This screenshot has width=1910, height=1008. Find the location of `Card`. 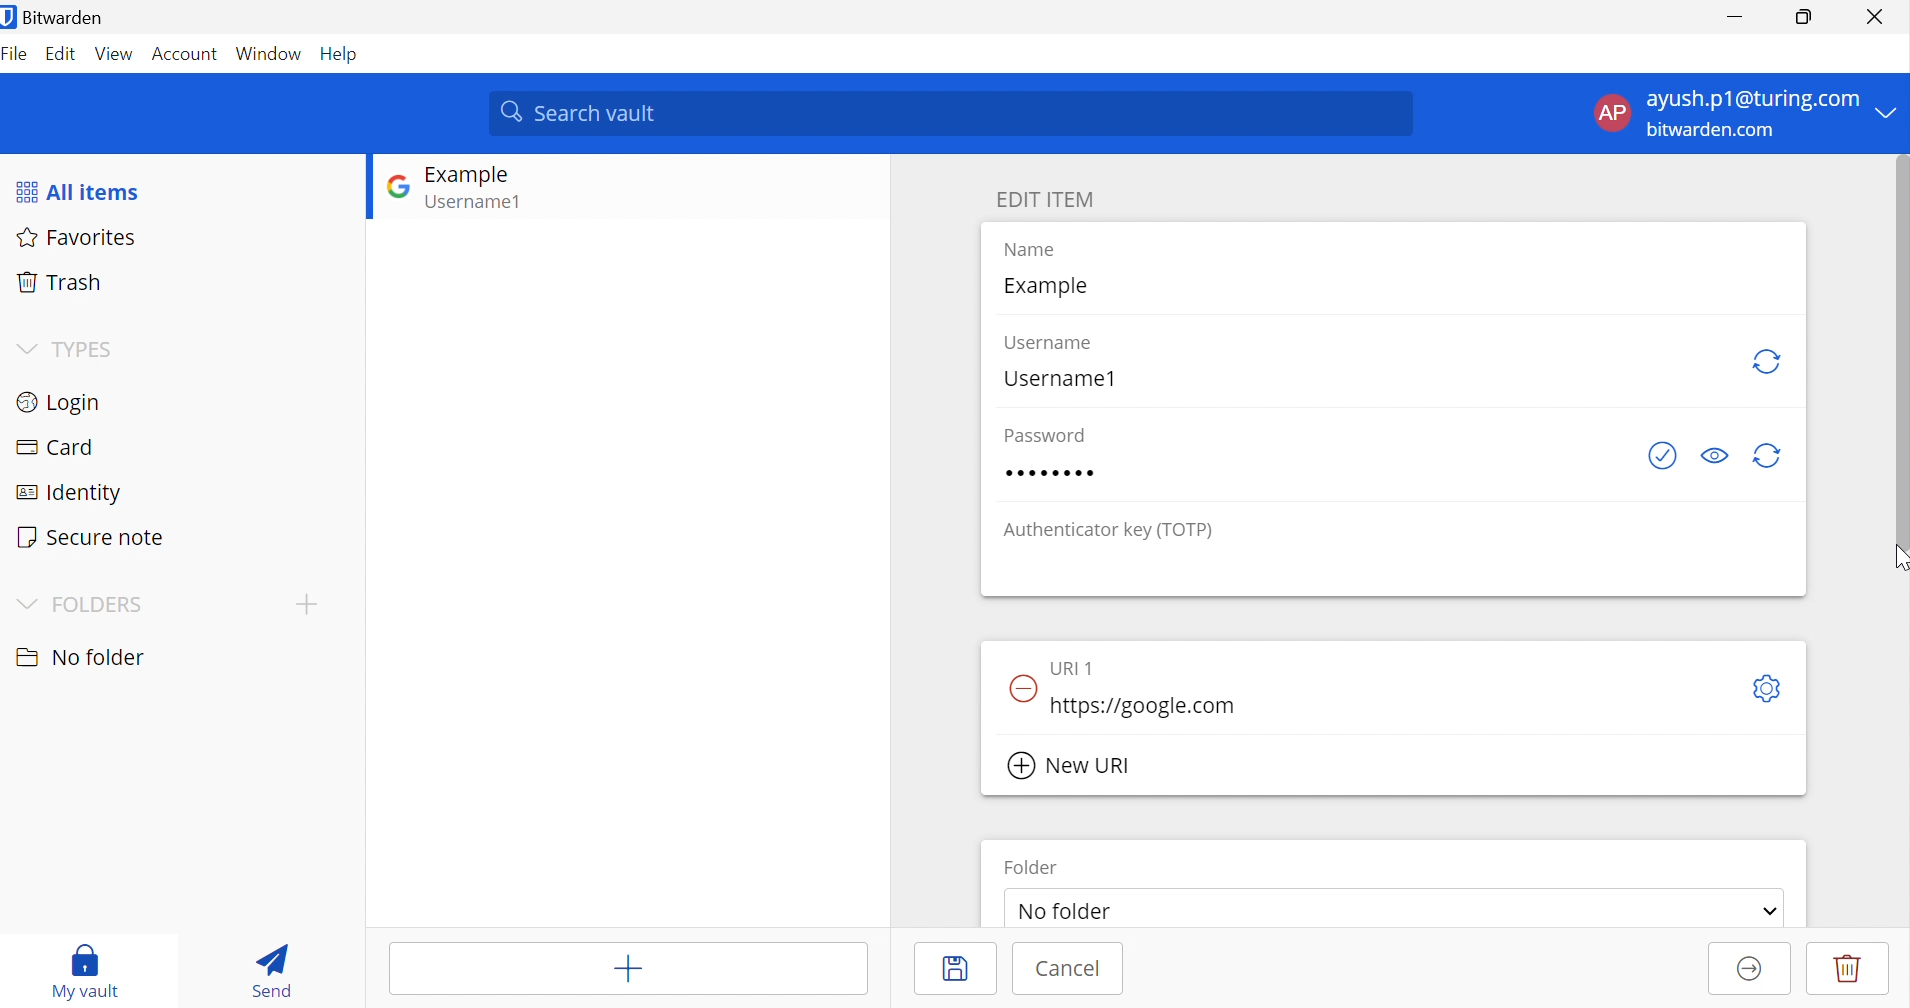

Card is located at coordinates (55, 445).